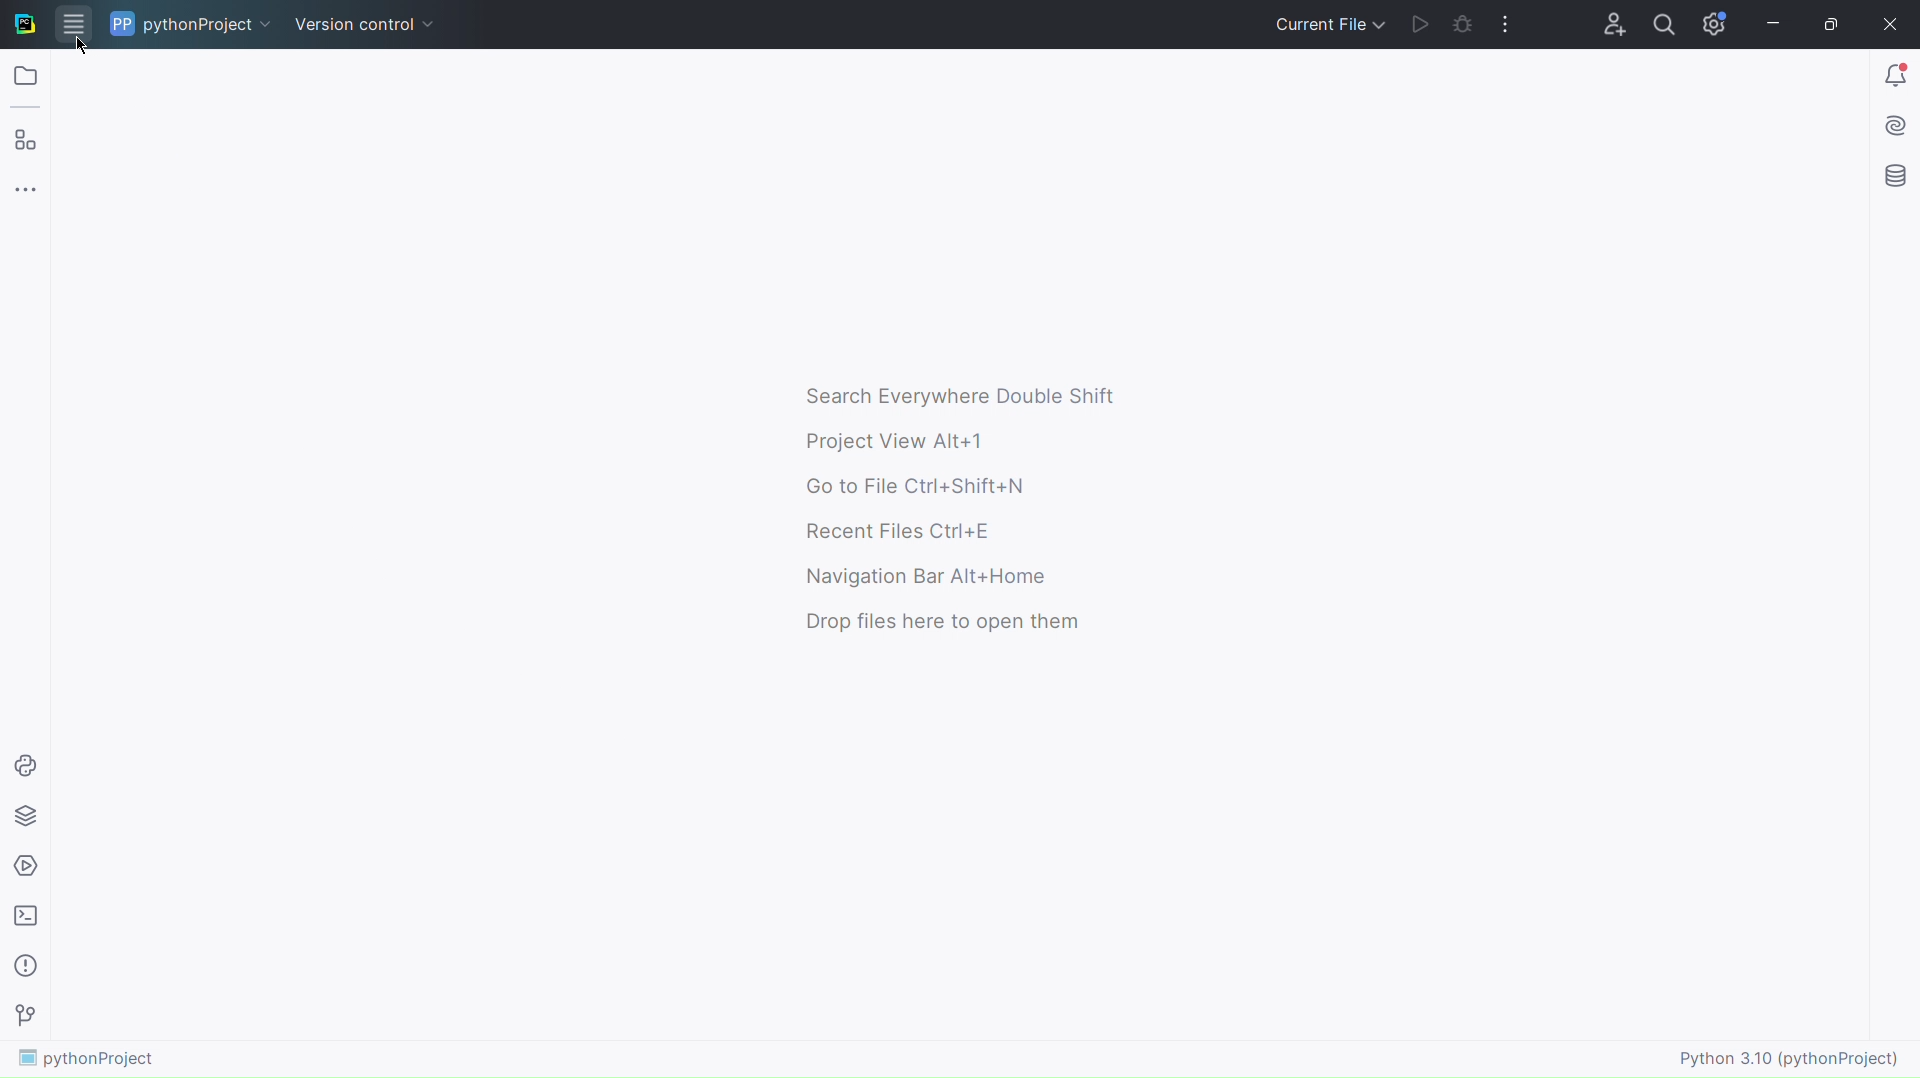 Image resolution: width=1920 pixels, height=1078 pixels. I want to click on Notifications, so click(1892, 74).